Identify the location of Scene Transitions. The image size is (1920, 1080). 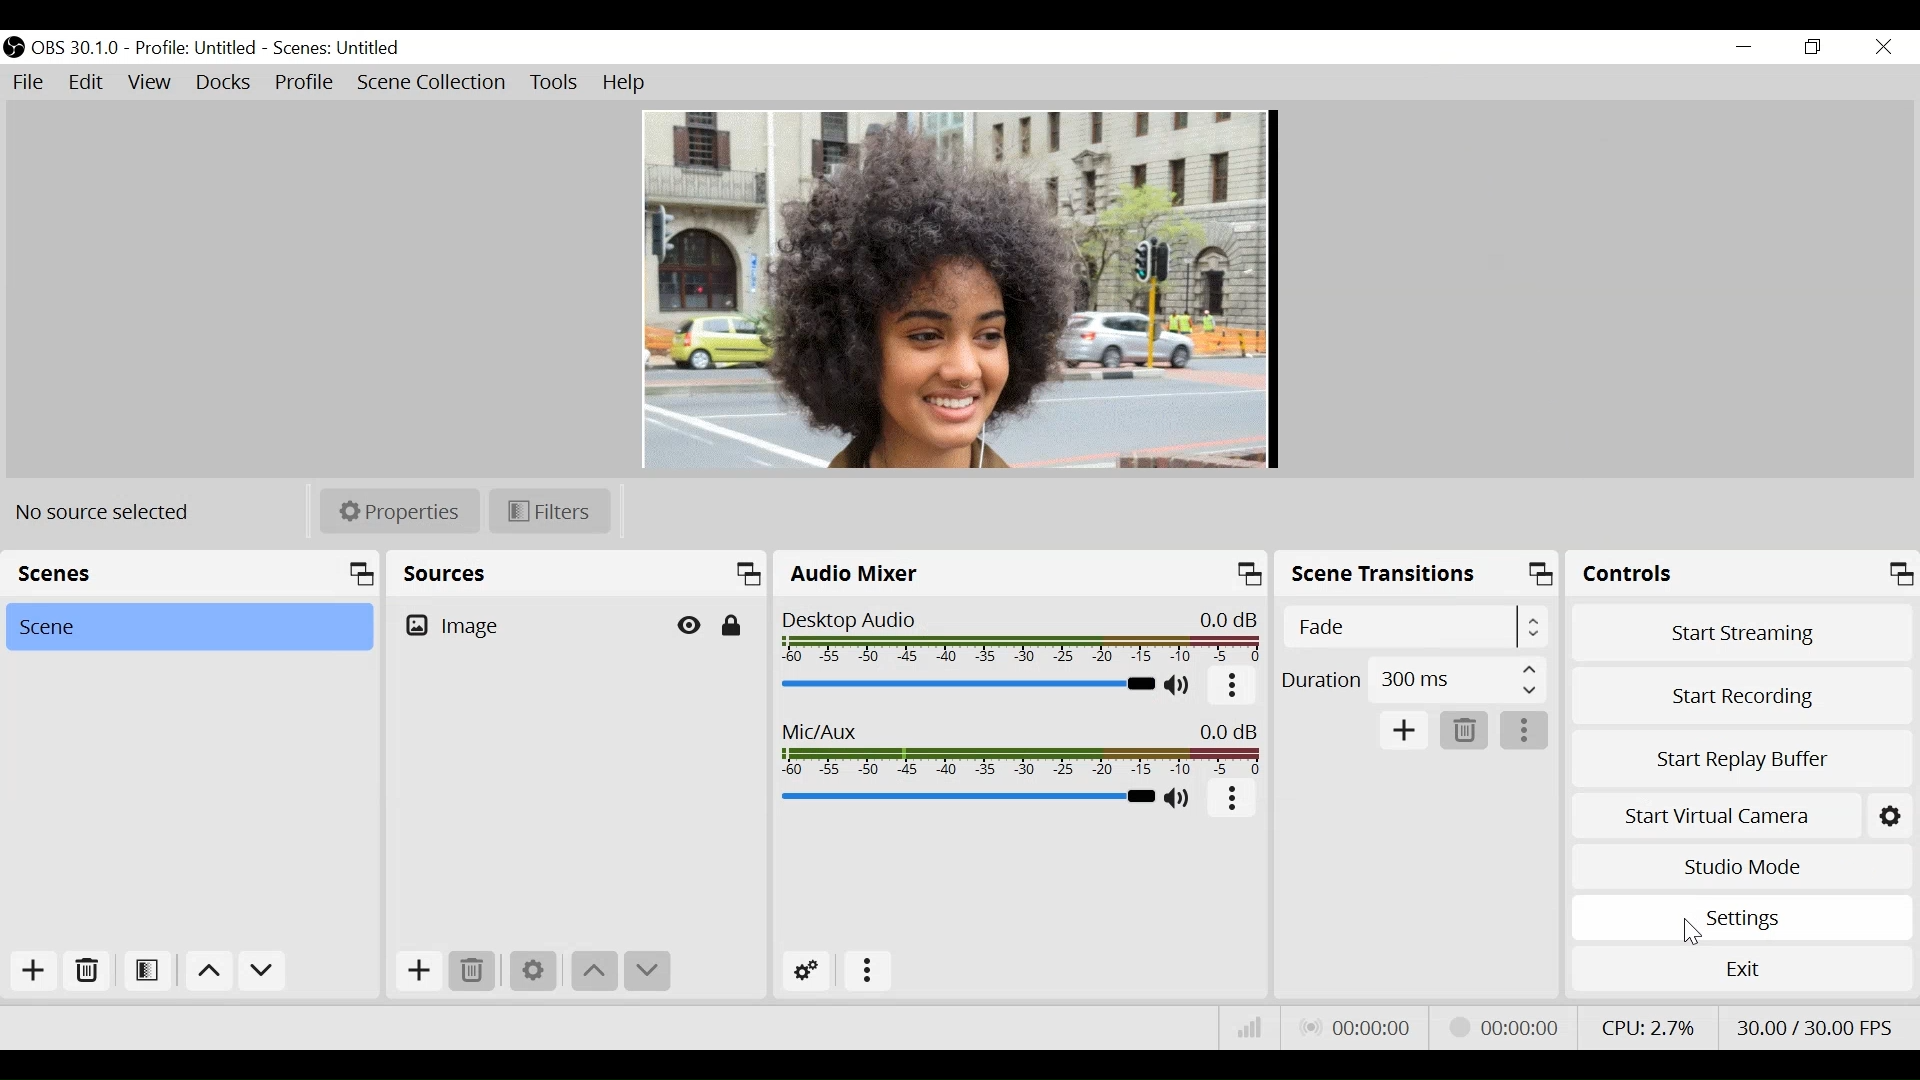
(1418, 574).